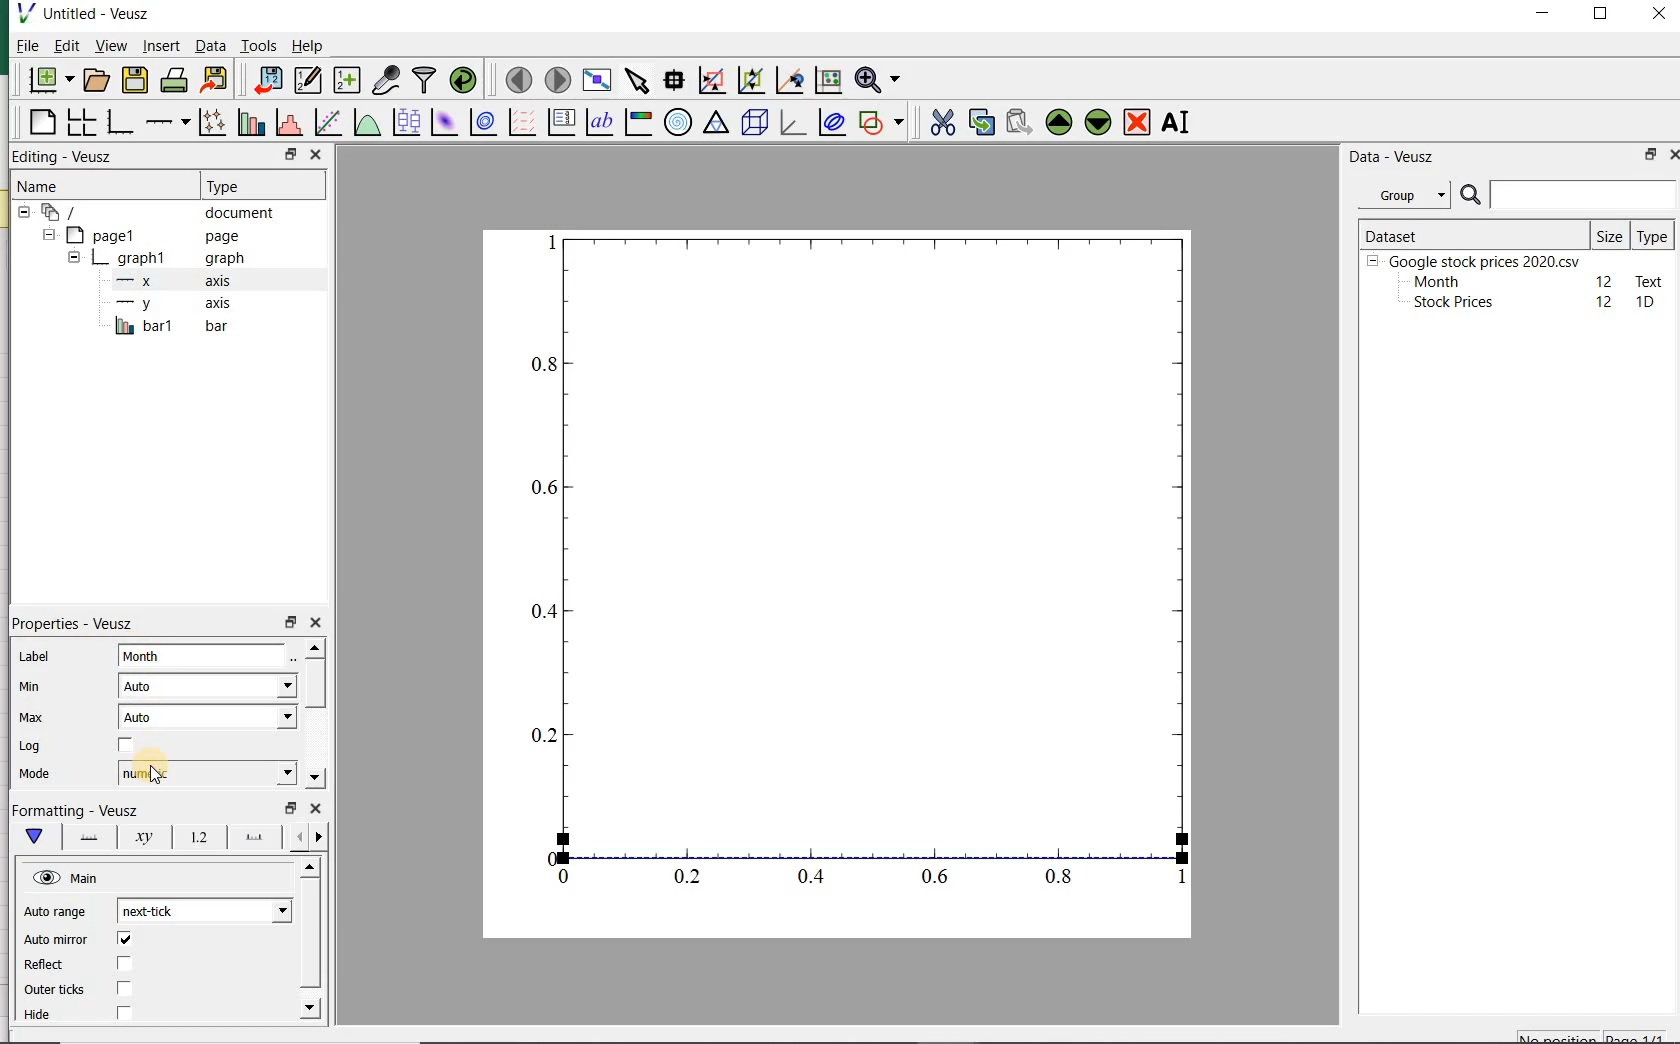 The width and height of the screenshot is (1680, 1044). Describe the element at coordinates (315, 154) in the screenshot. I see `close` at that location.